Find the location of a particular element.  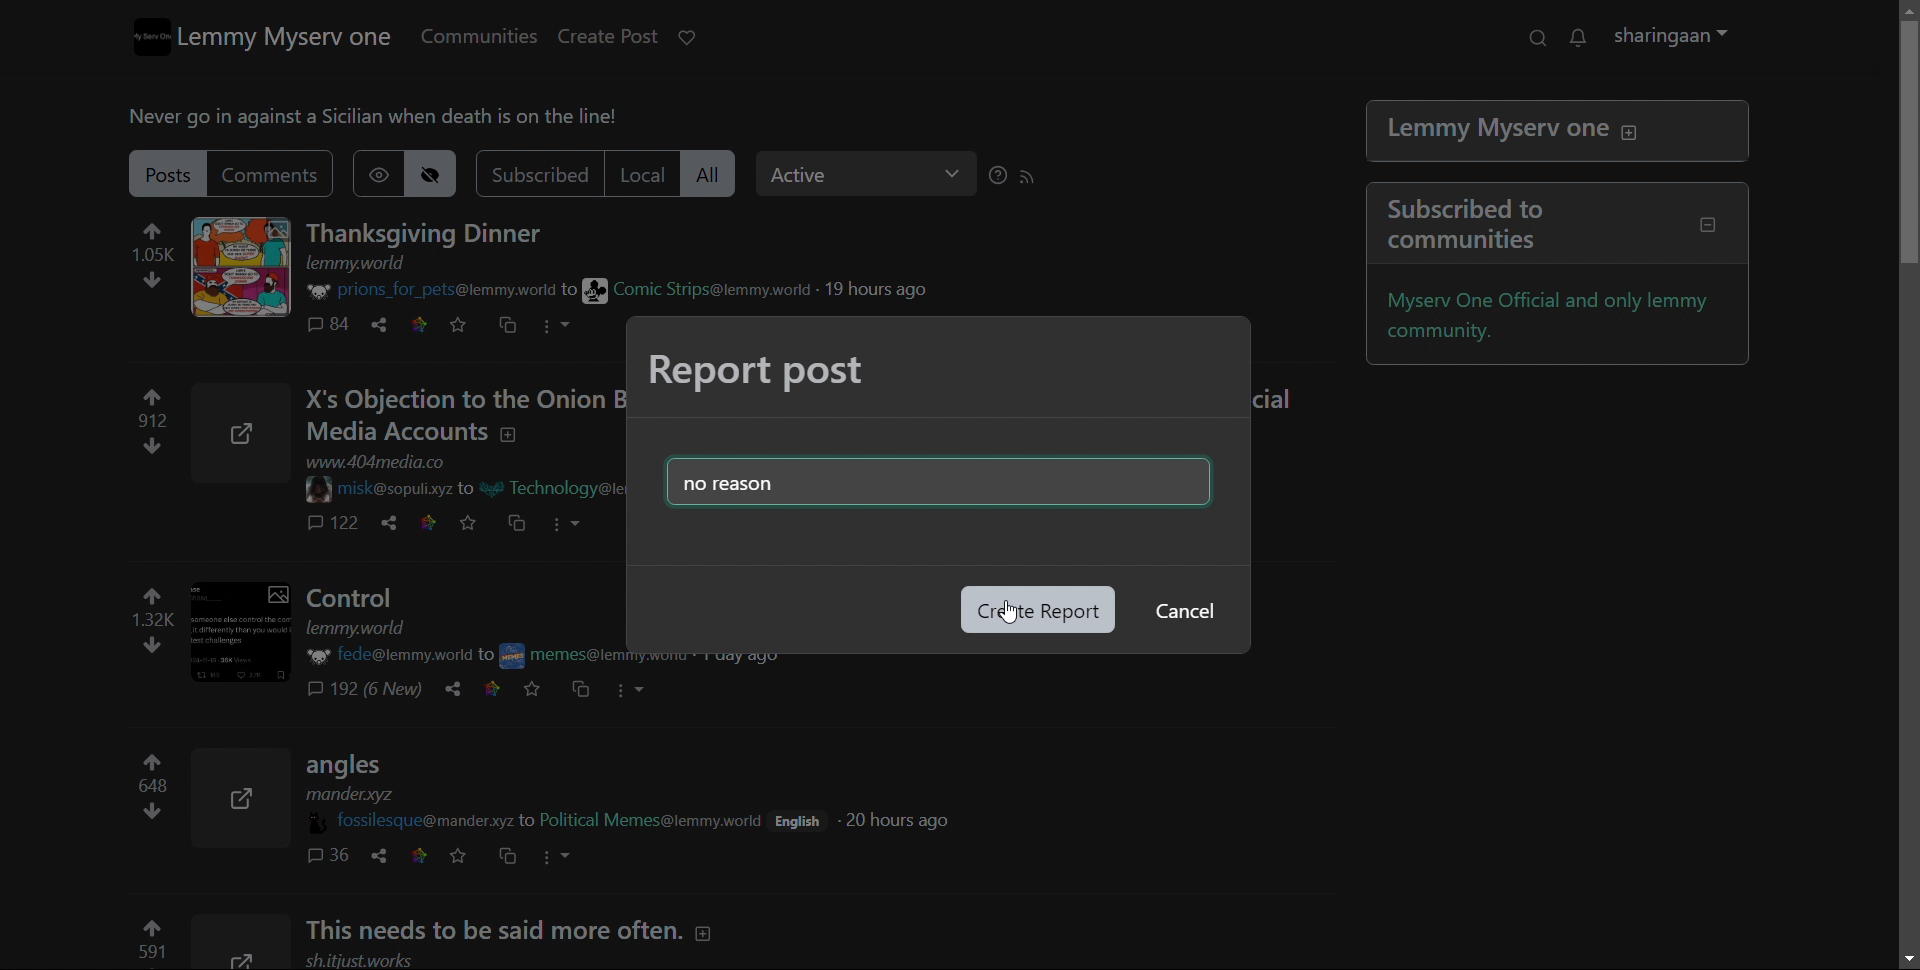

comment is located at coordinates (336, 325).